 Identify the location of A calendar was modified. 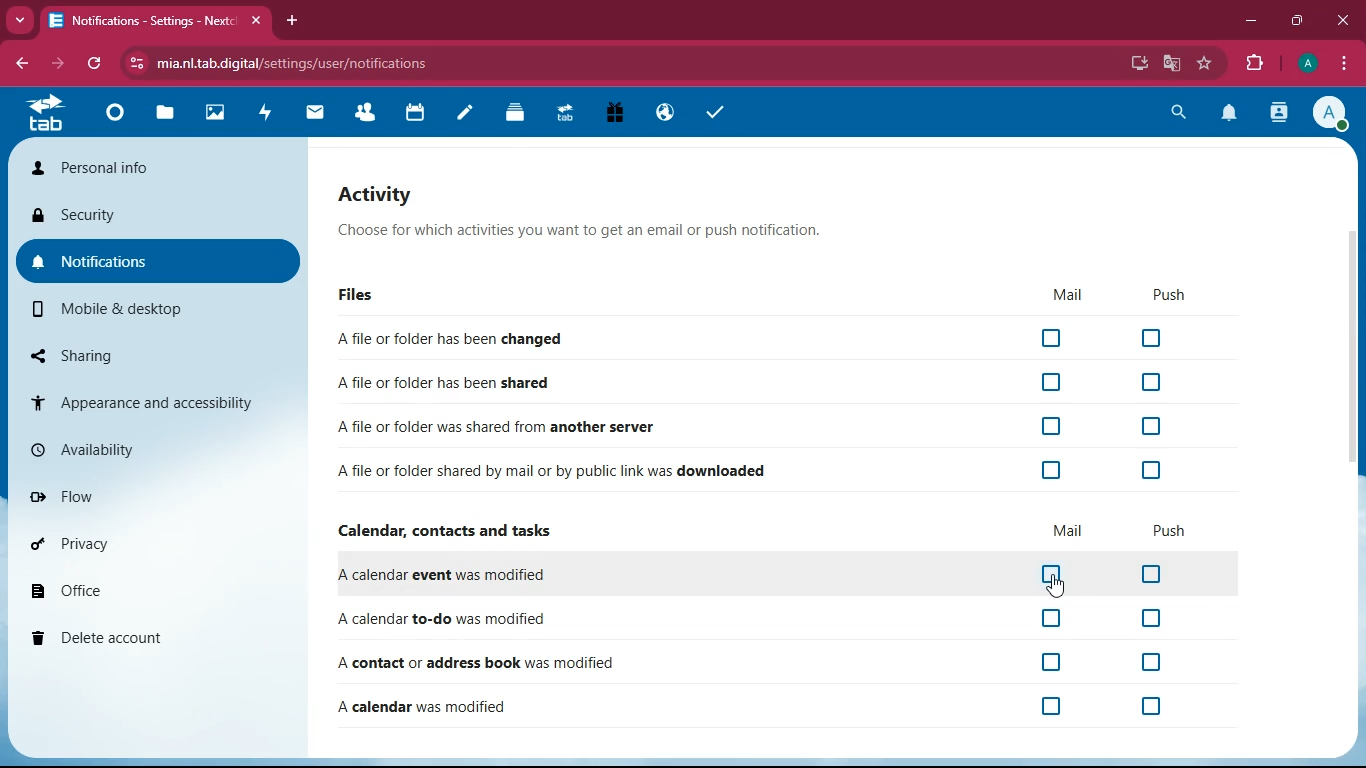
(752, 711).